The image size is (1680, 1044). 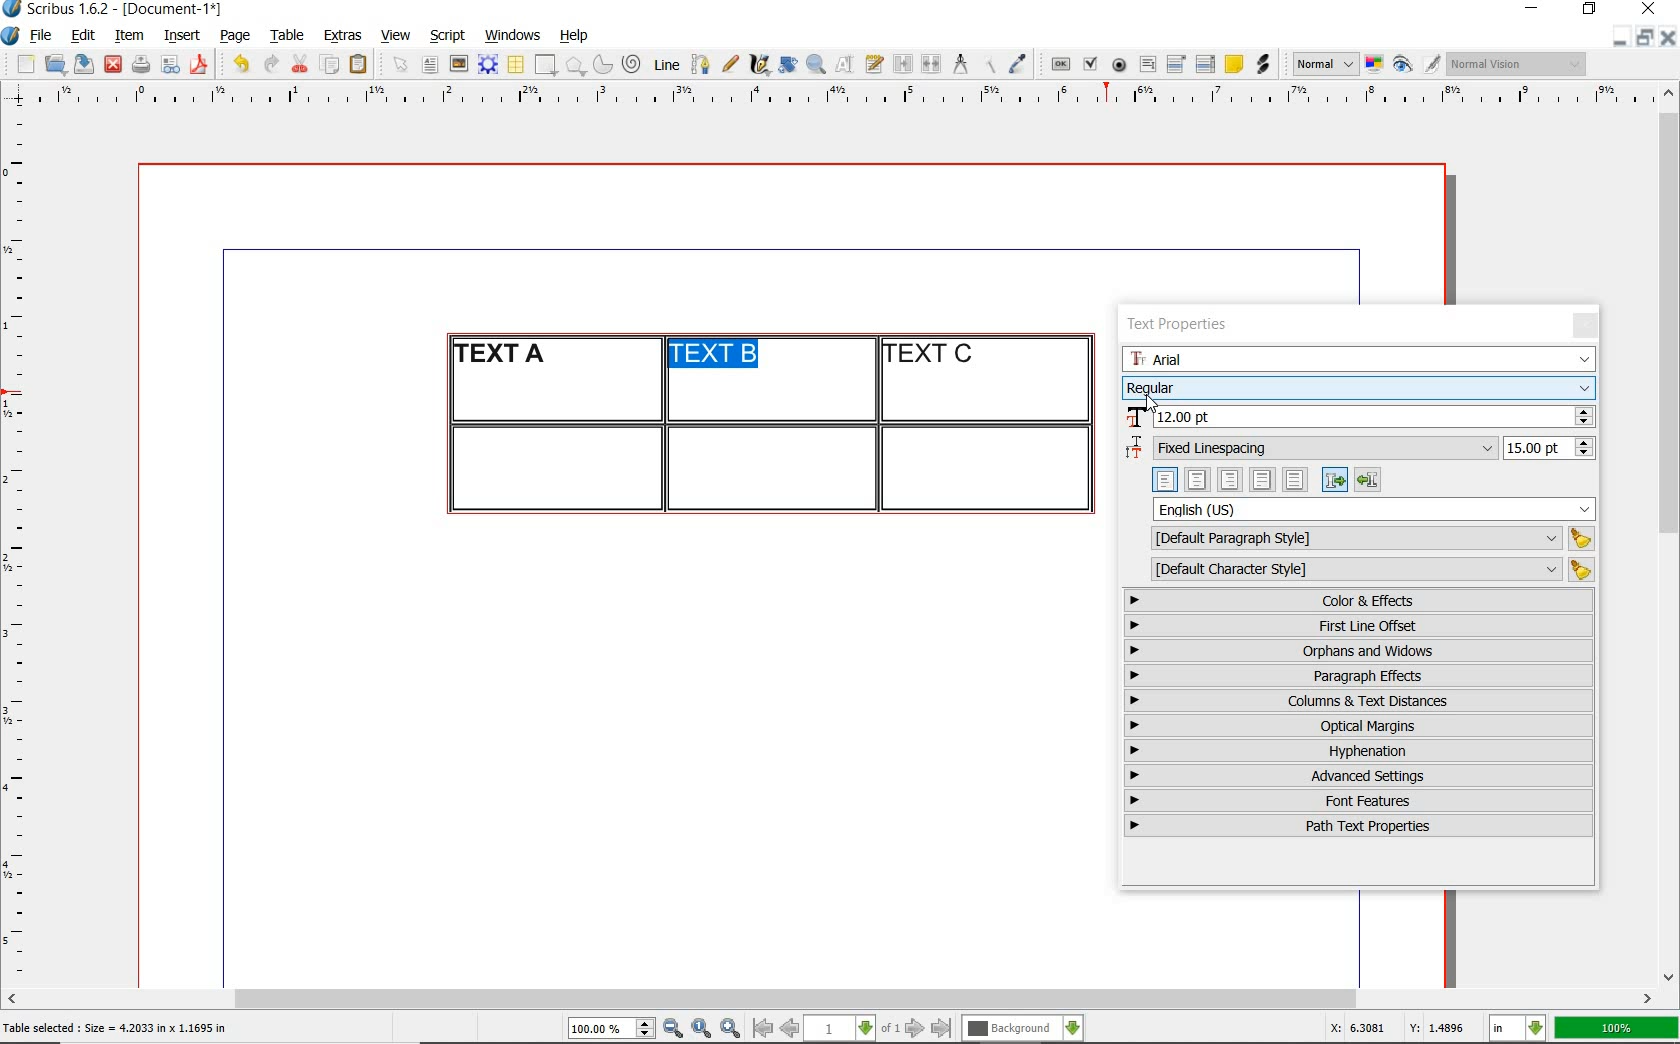 What do you see at coordinates (43, 36) in the screenshot?
I see `file` at bounding box center [43, 36].